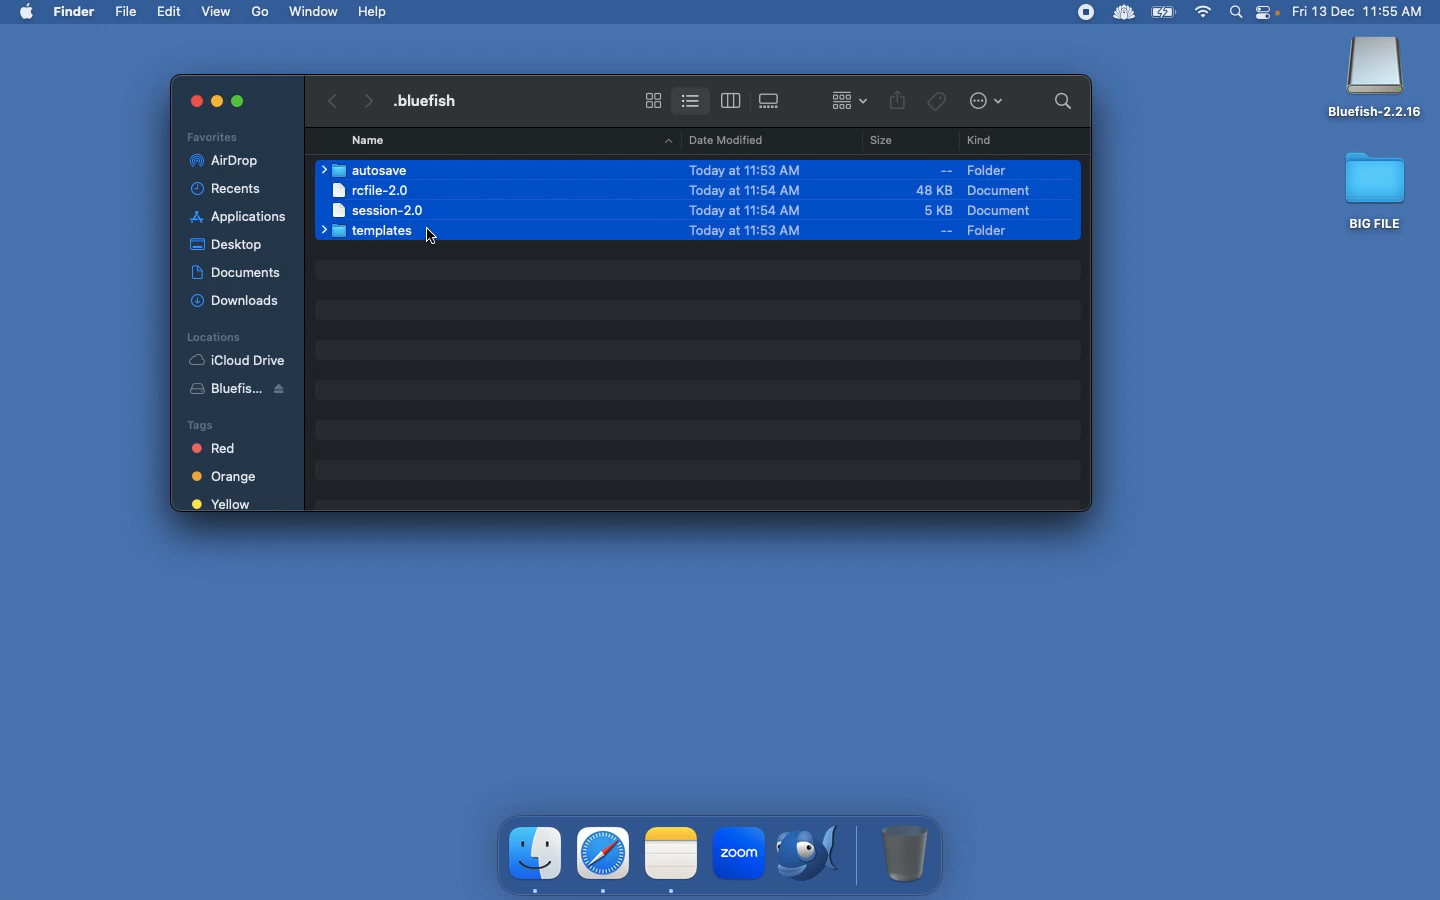 The image size is (1440, 900). What do you see at coordinates (653, 100) in the screenshot?
I see `Icon View` at bounding box center [653, 100].